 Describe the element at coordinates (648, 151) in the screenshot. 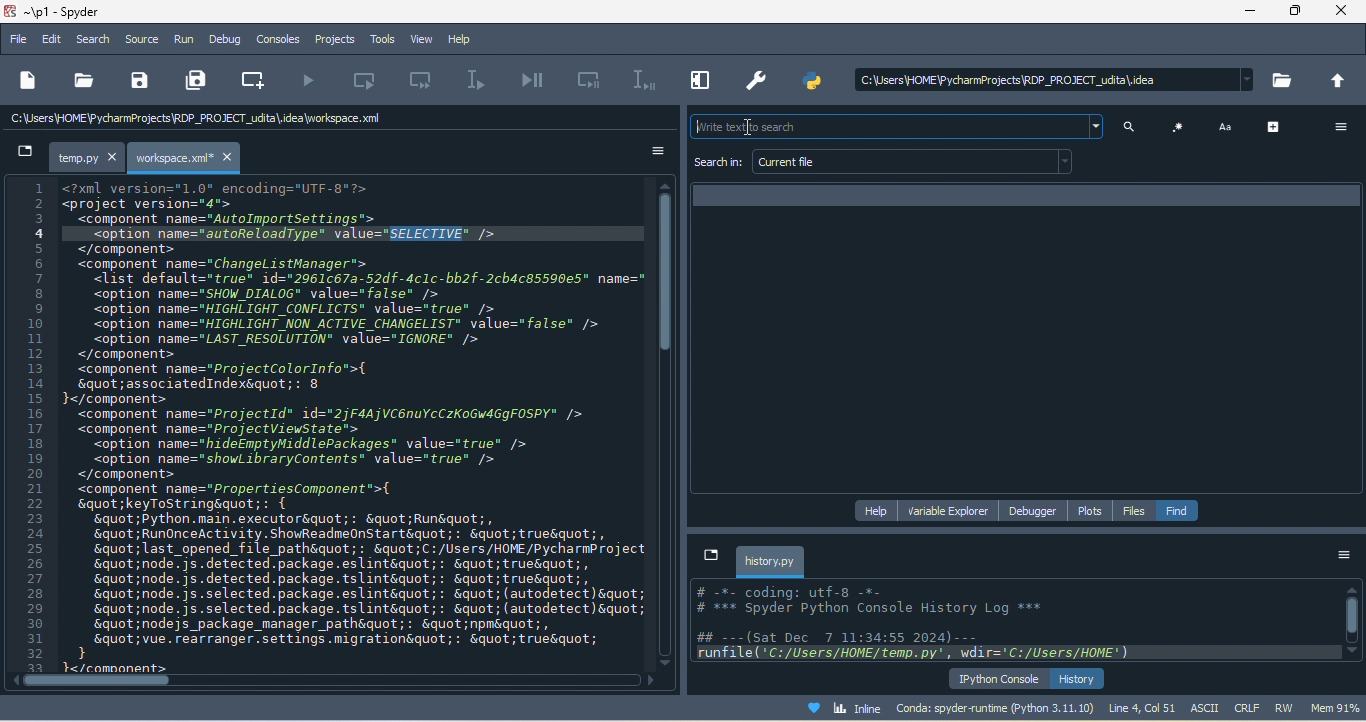

I see `option` at that location.